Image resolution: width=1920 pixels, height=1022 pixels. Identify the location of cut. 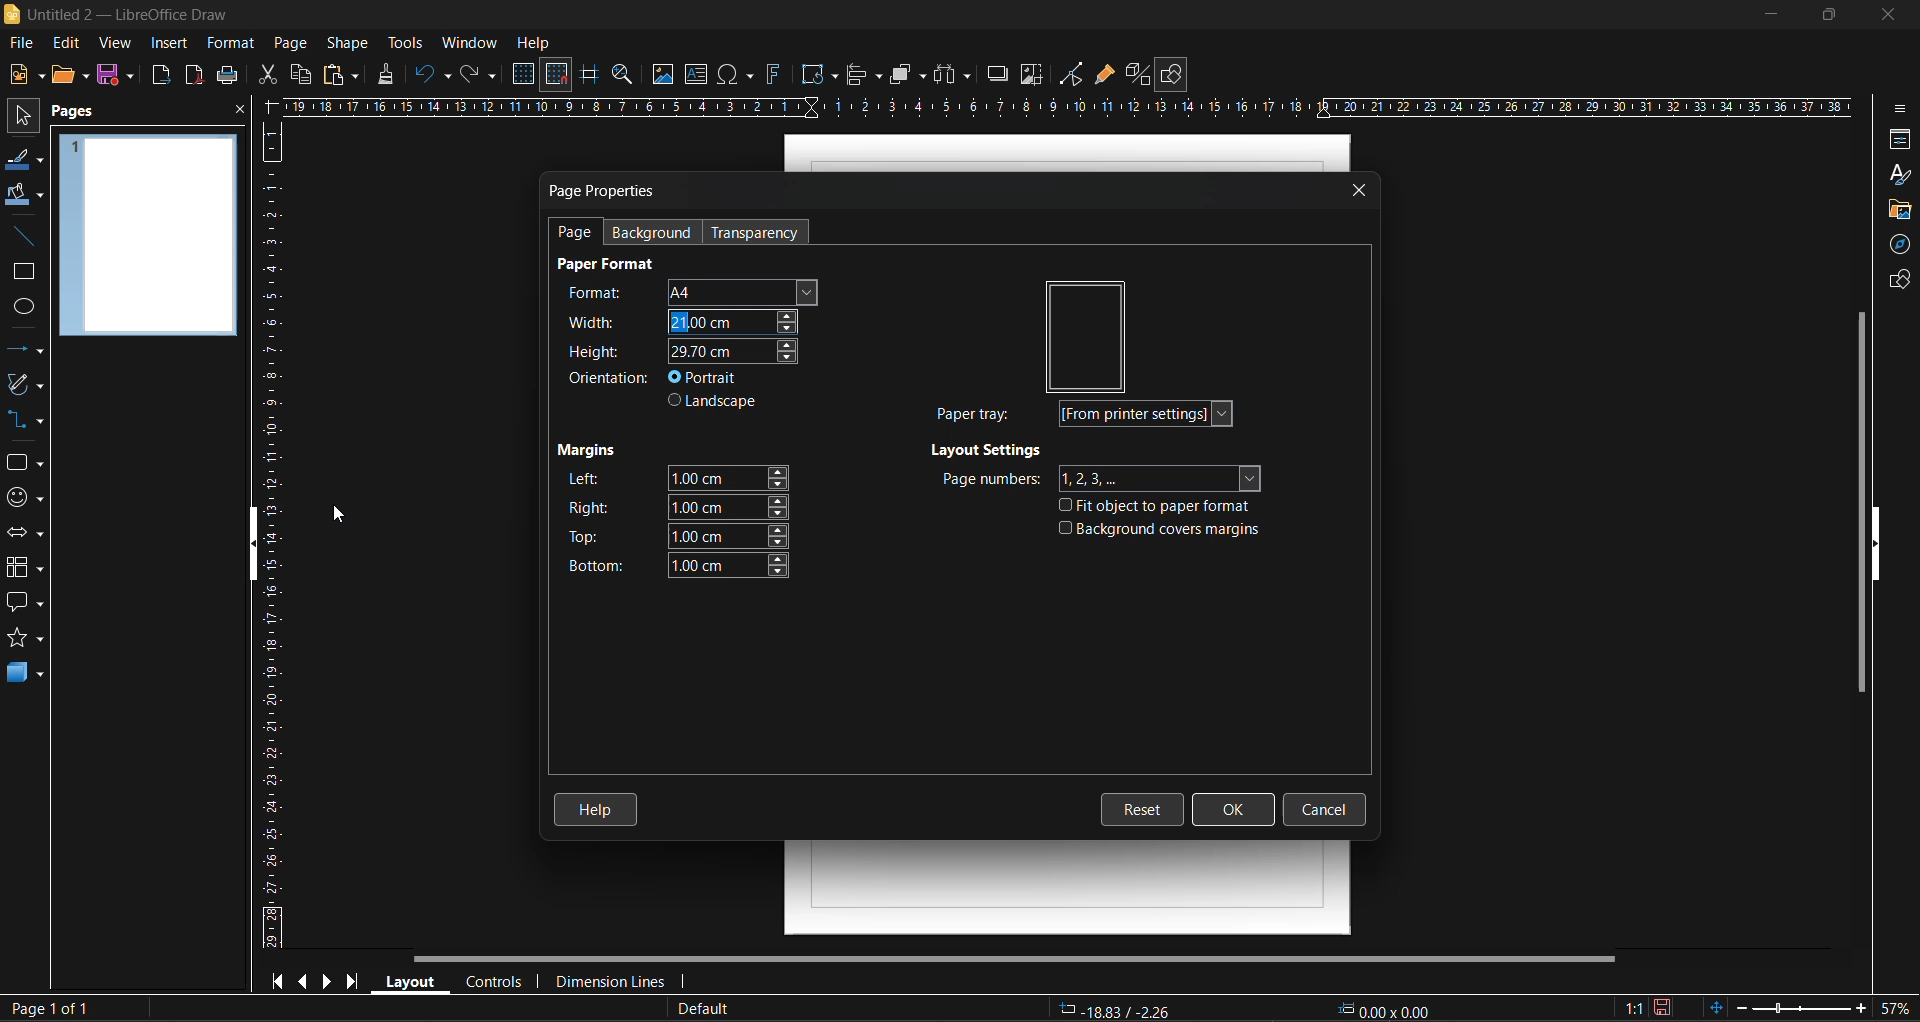
(263, 75).